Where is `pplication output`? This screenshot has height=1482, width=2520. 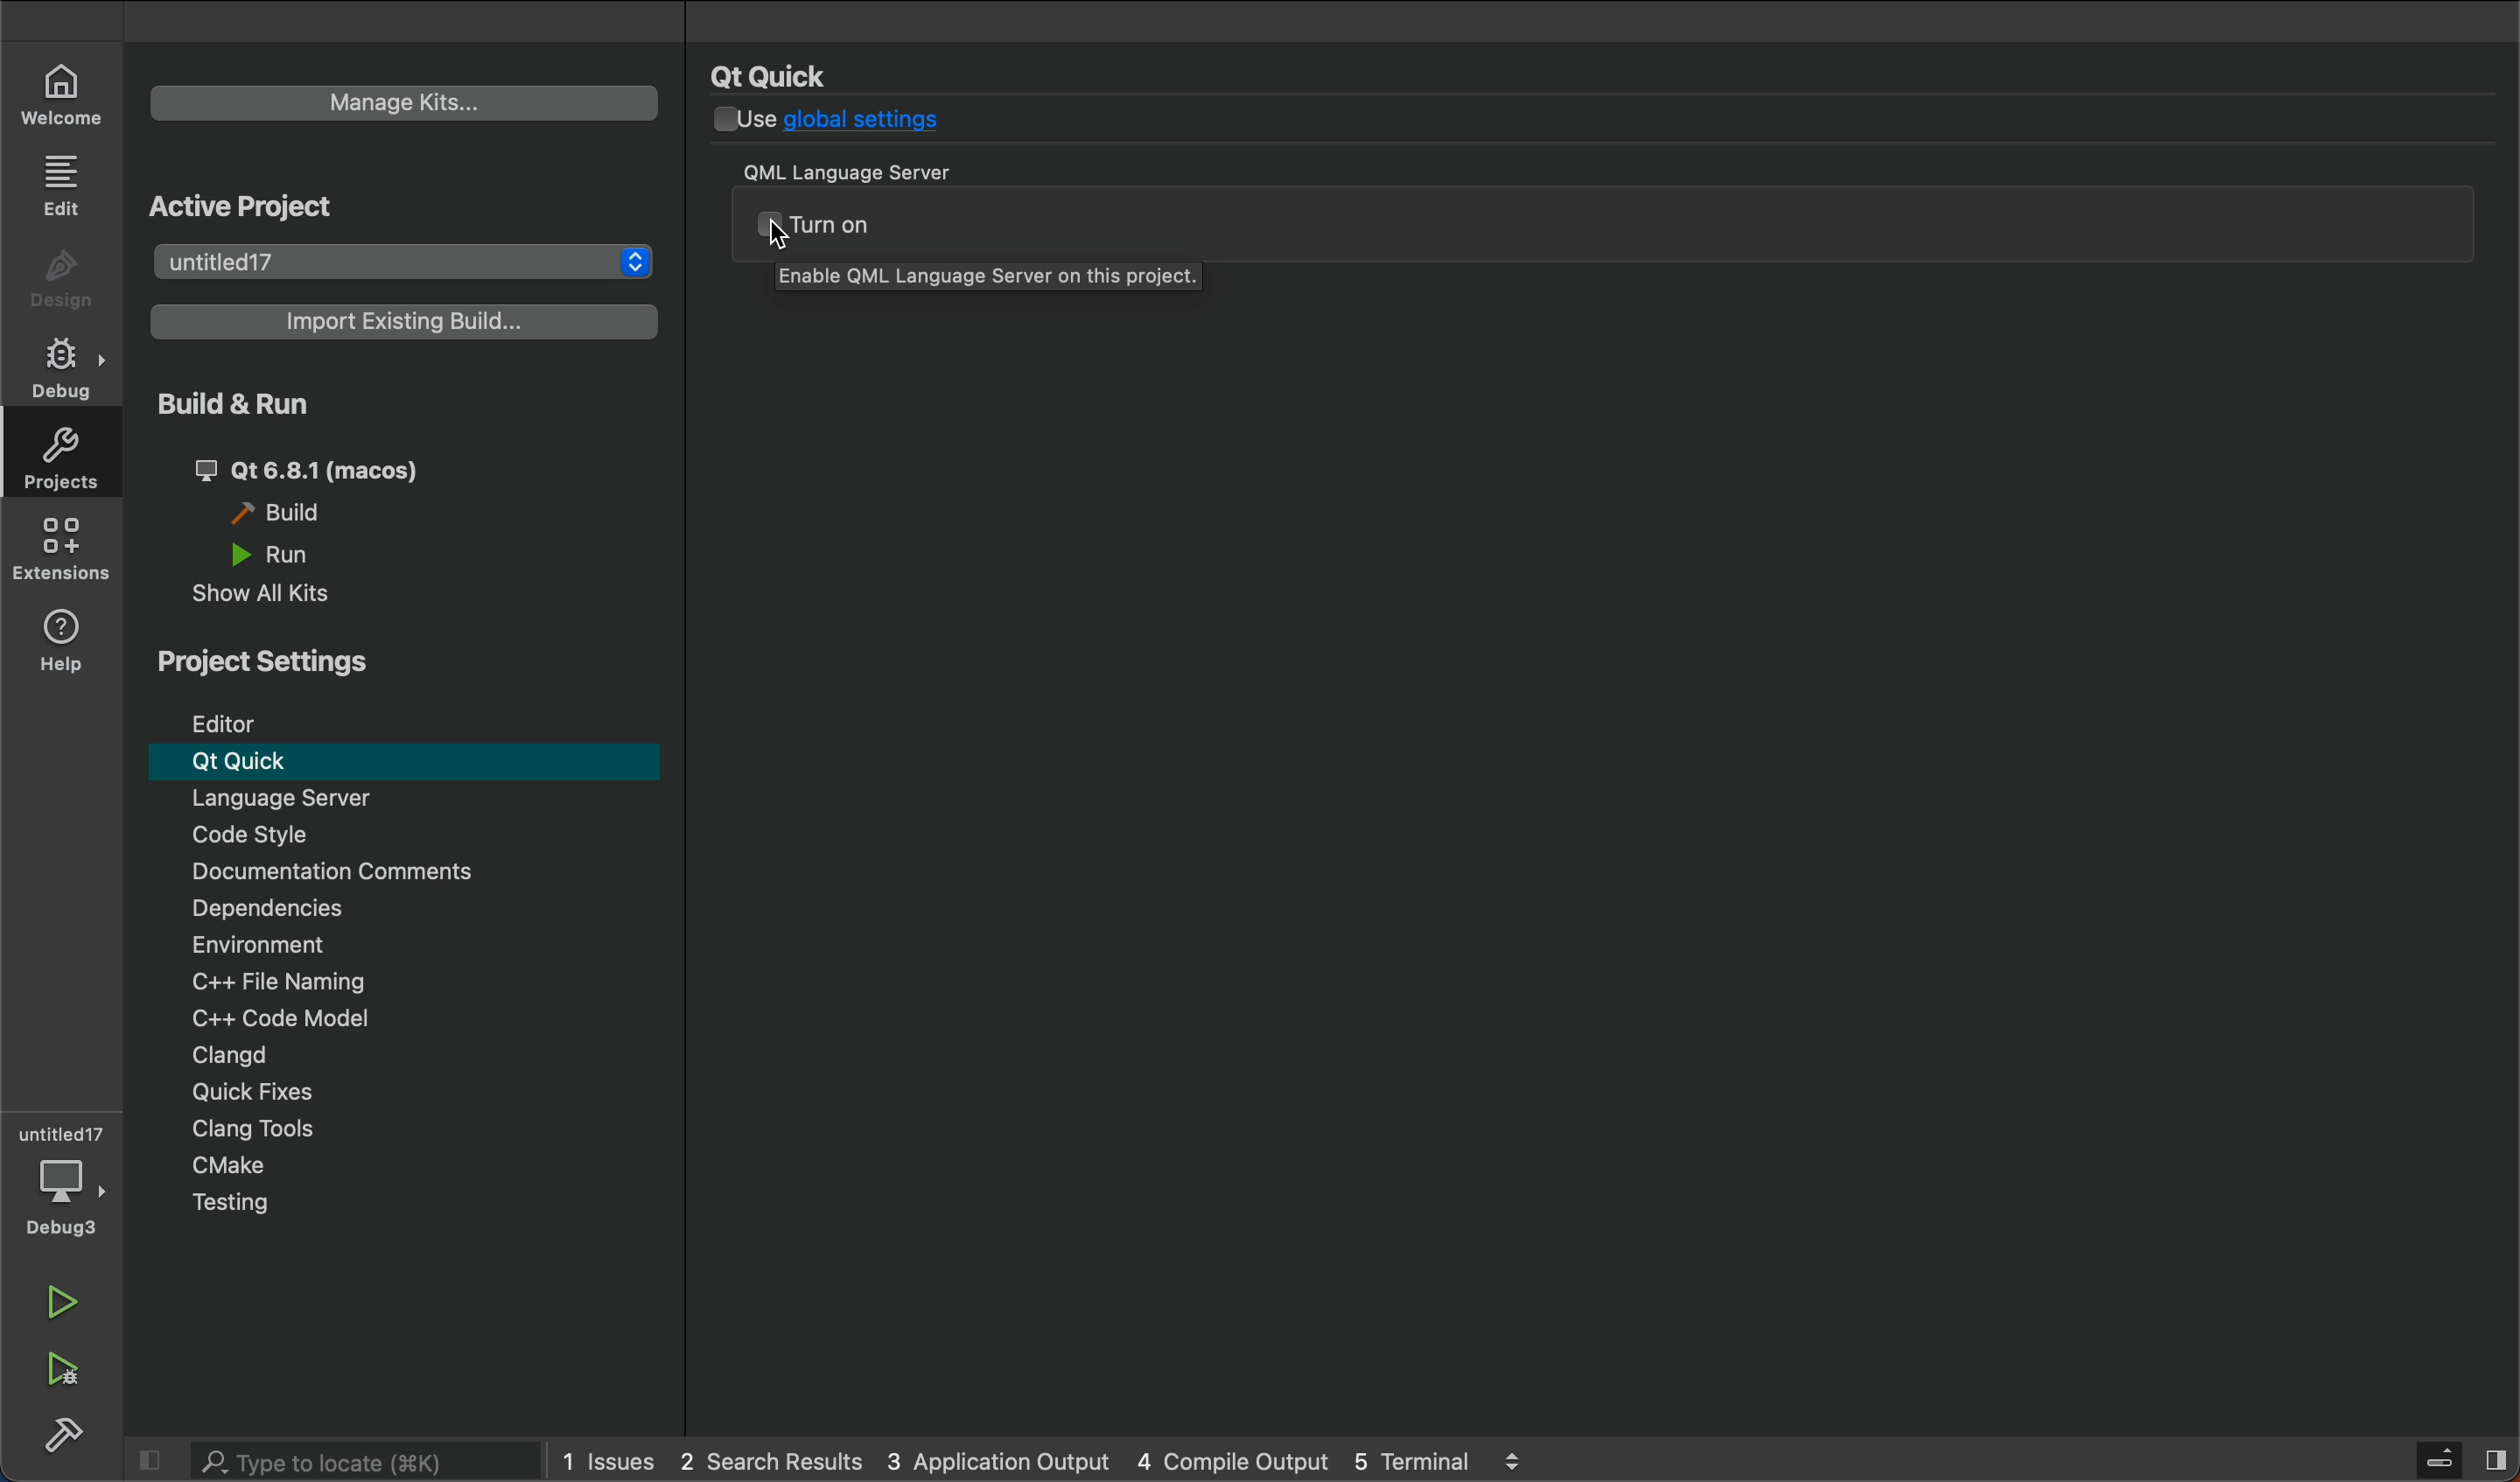
pplication output is located at coordinates (996, 1460).